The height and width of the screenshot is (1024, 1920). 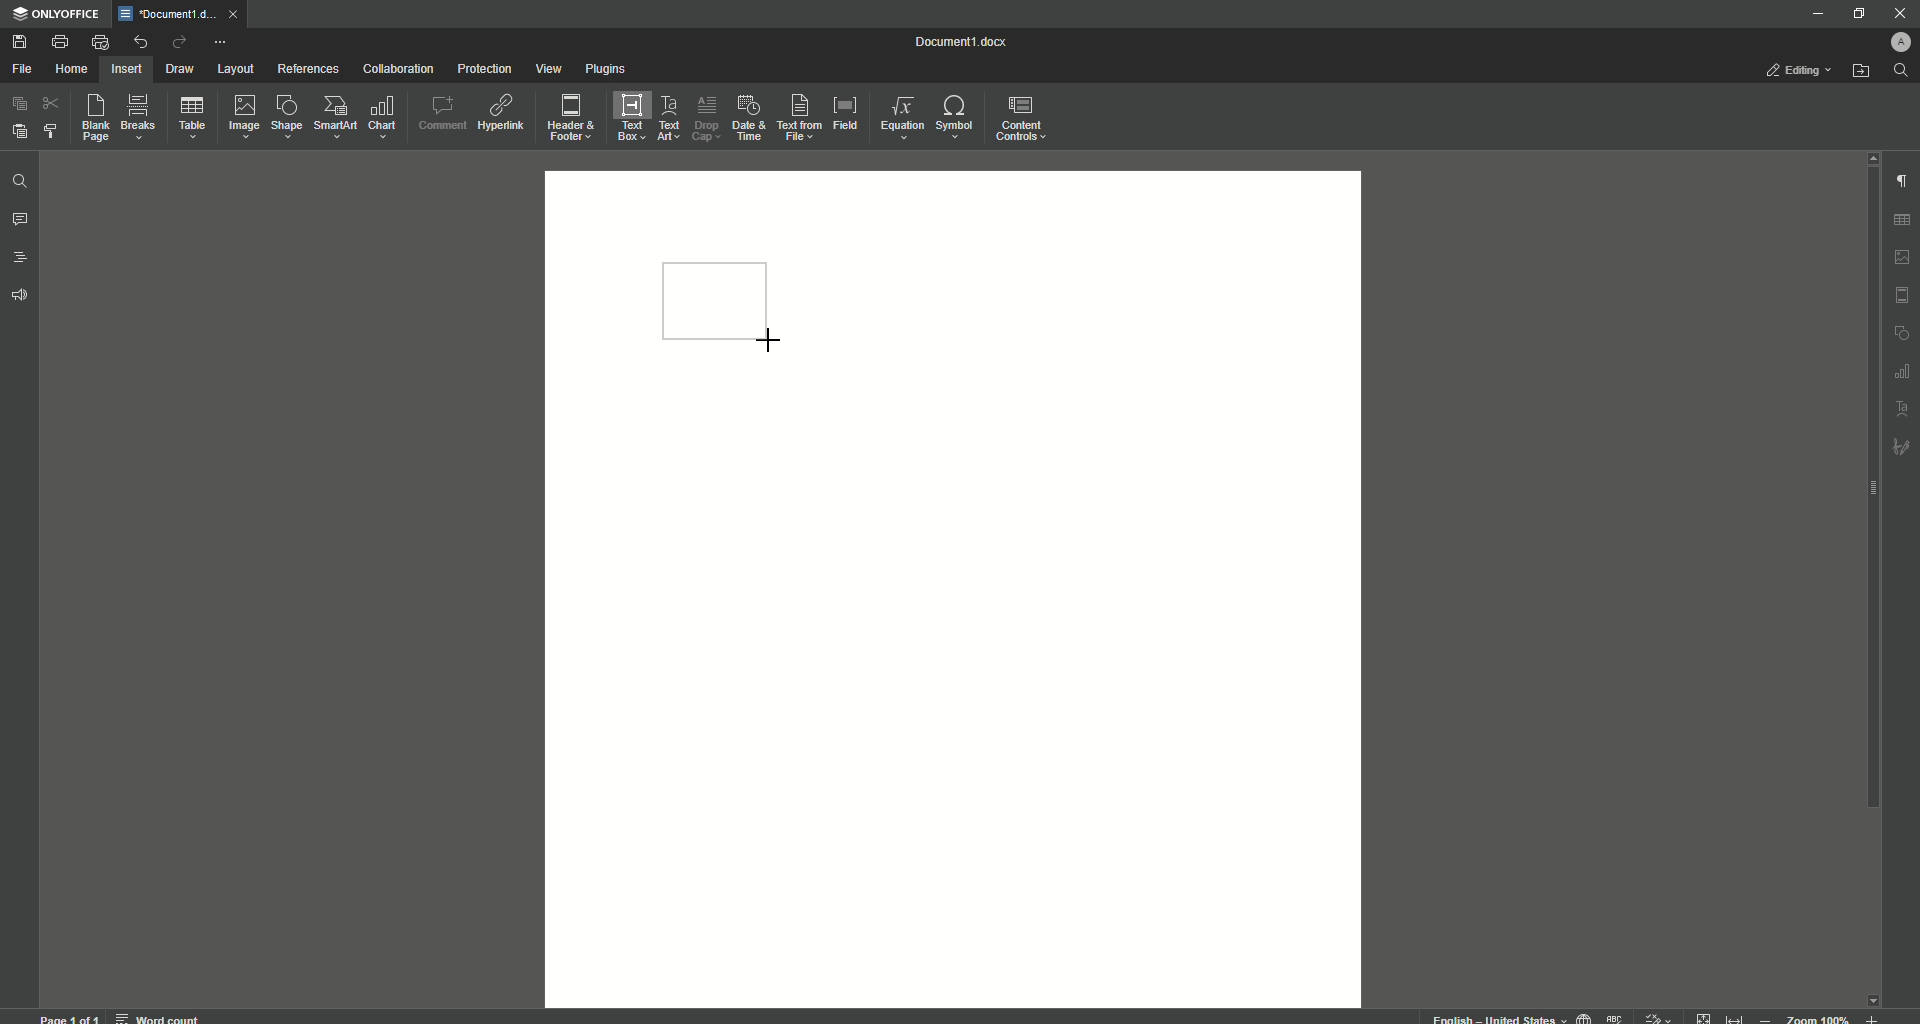 What do you see at coordinates (1024, 121) in the screenshot?
I see `Content Controls` at bounding box center [1024, 121].